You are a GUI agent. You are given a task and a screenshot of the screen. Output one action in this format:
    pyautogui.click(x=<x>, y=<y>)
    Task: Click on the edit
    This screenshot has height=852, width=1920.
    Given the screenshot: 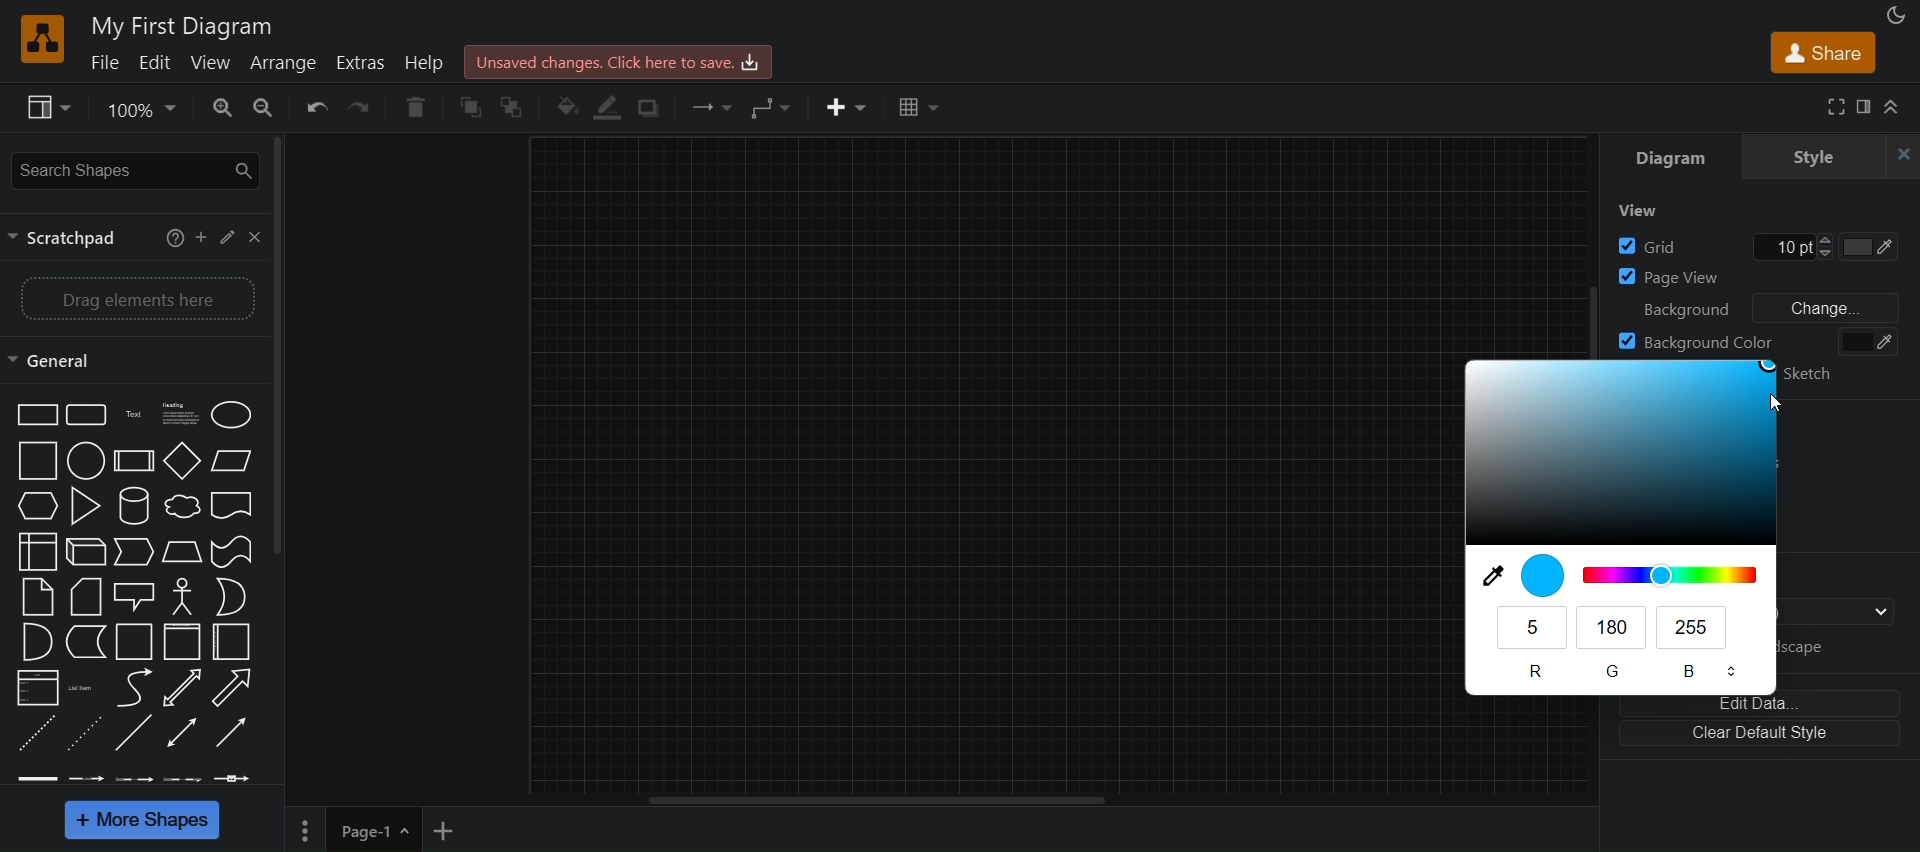 What is the action you would take?
    pyautogui.click(x=228, y=237)
    